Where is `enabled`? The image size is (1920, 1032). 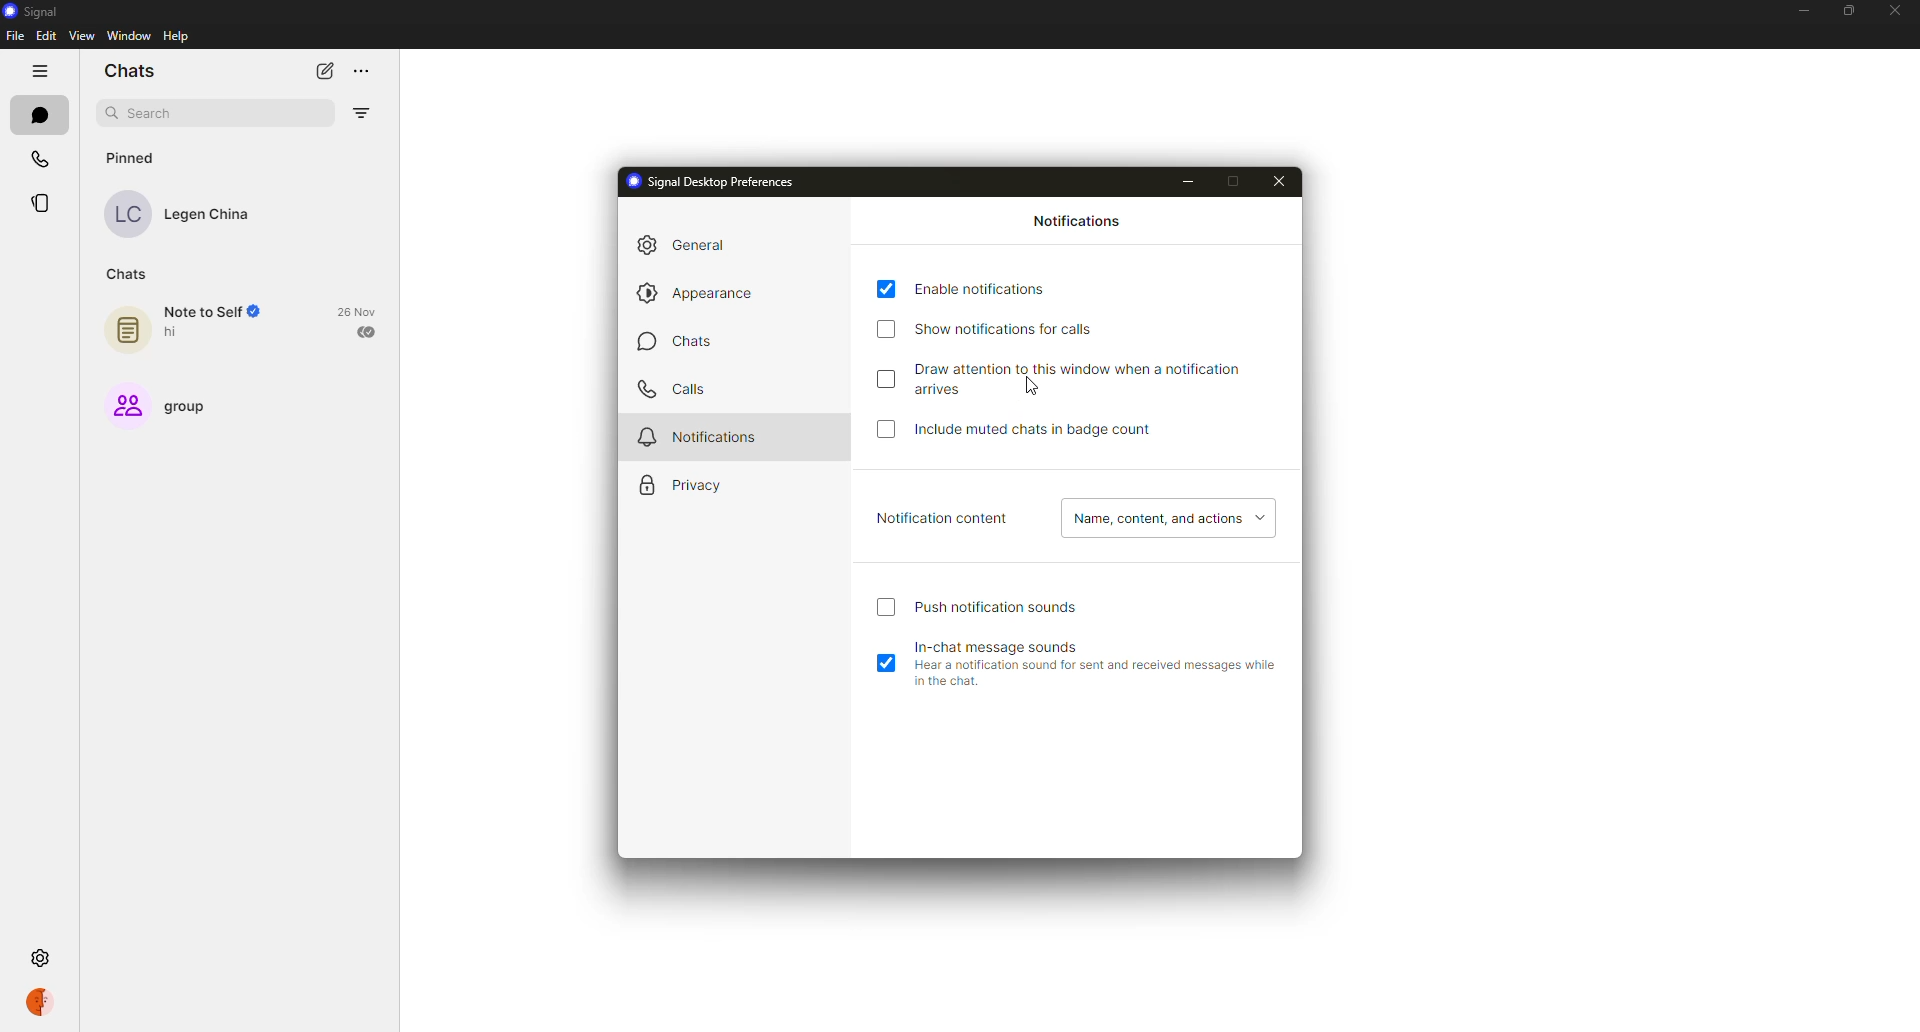
enabled is located at coordinates (886, 289).